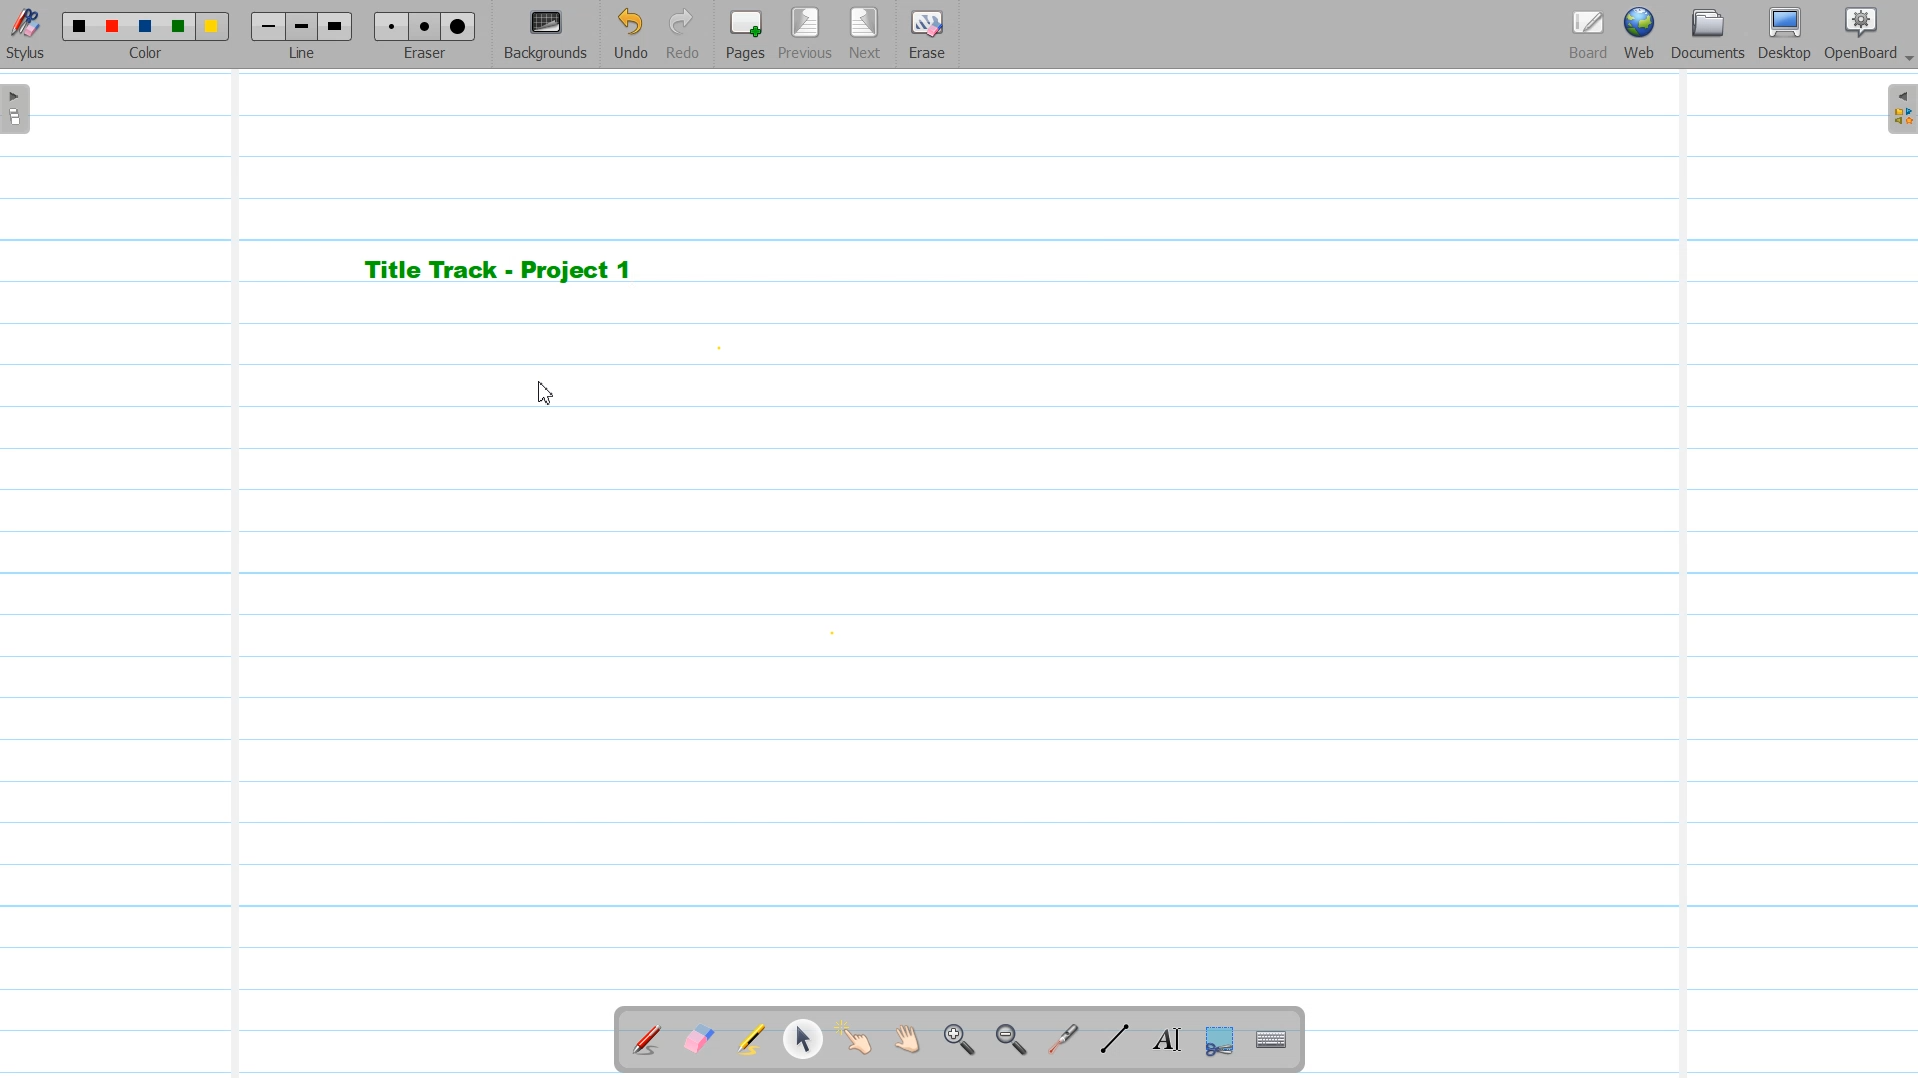 This screenshot has width=1918, height=1078. What do you see at coordinates (1058, 1041) in the screenshot?
I see `Virtual Laser Pointer` at bounding box center [1058, 1041].